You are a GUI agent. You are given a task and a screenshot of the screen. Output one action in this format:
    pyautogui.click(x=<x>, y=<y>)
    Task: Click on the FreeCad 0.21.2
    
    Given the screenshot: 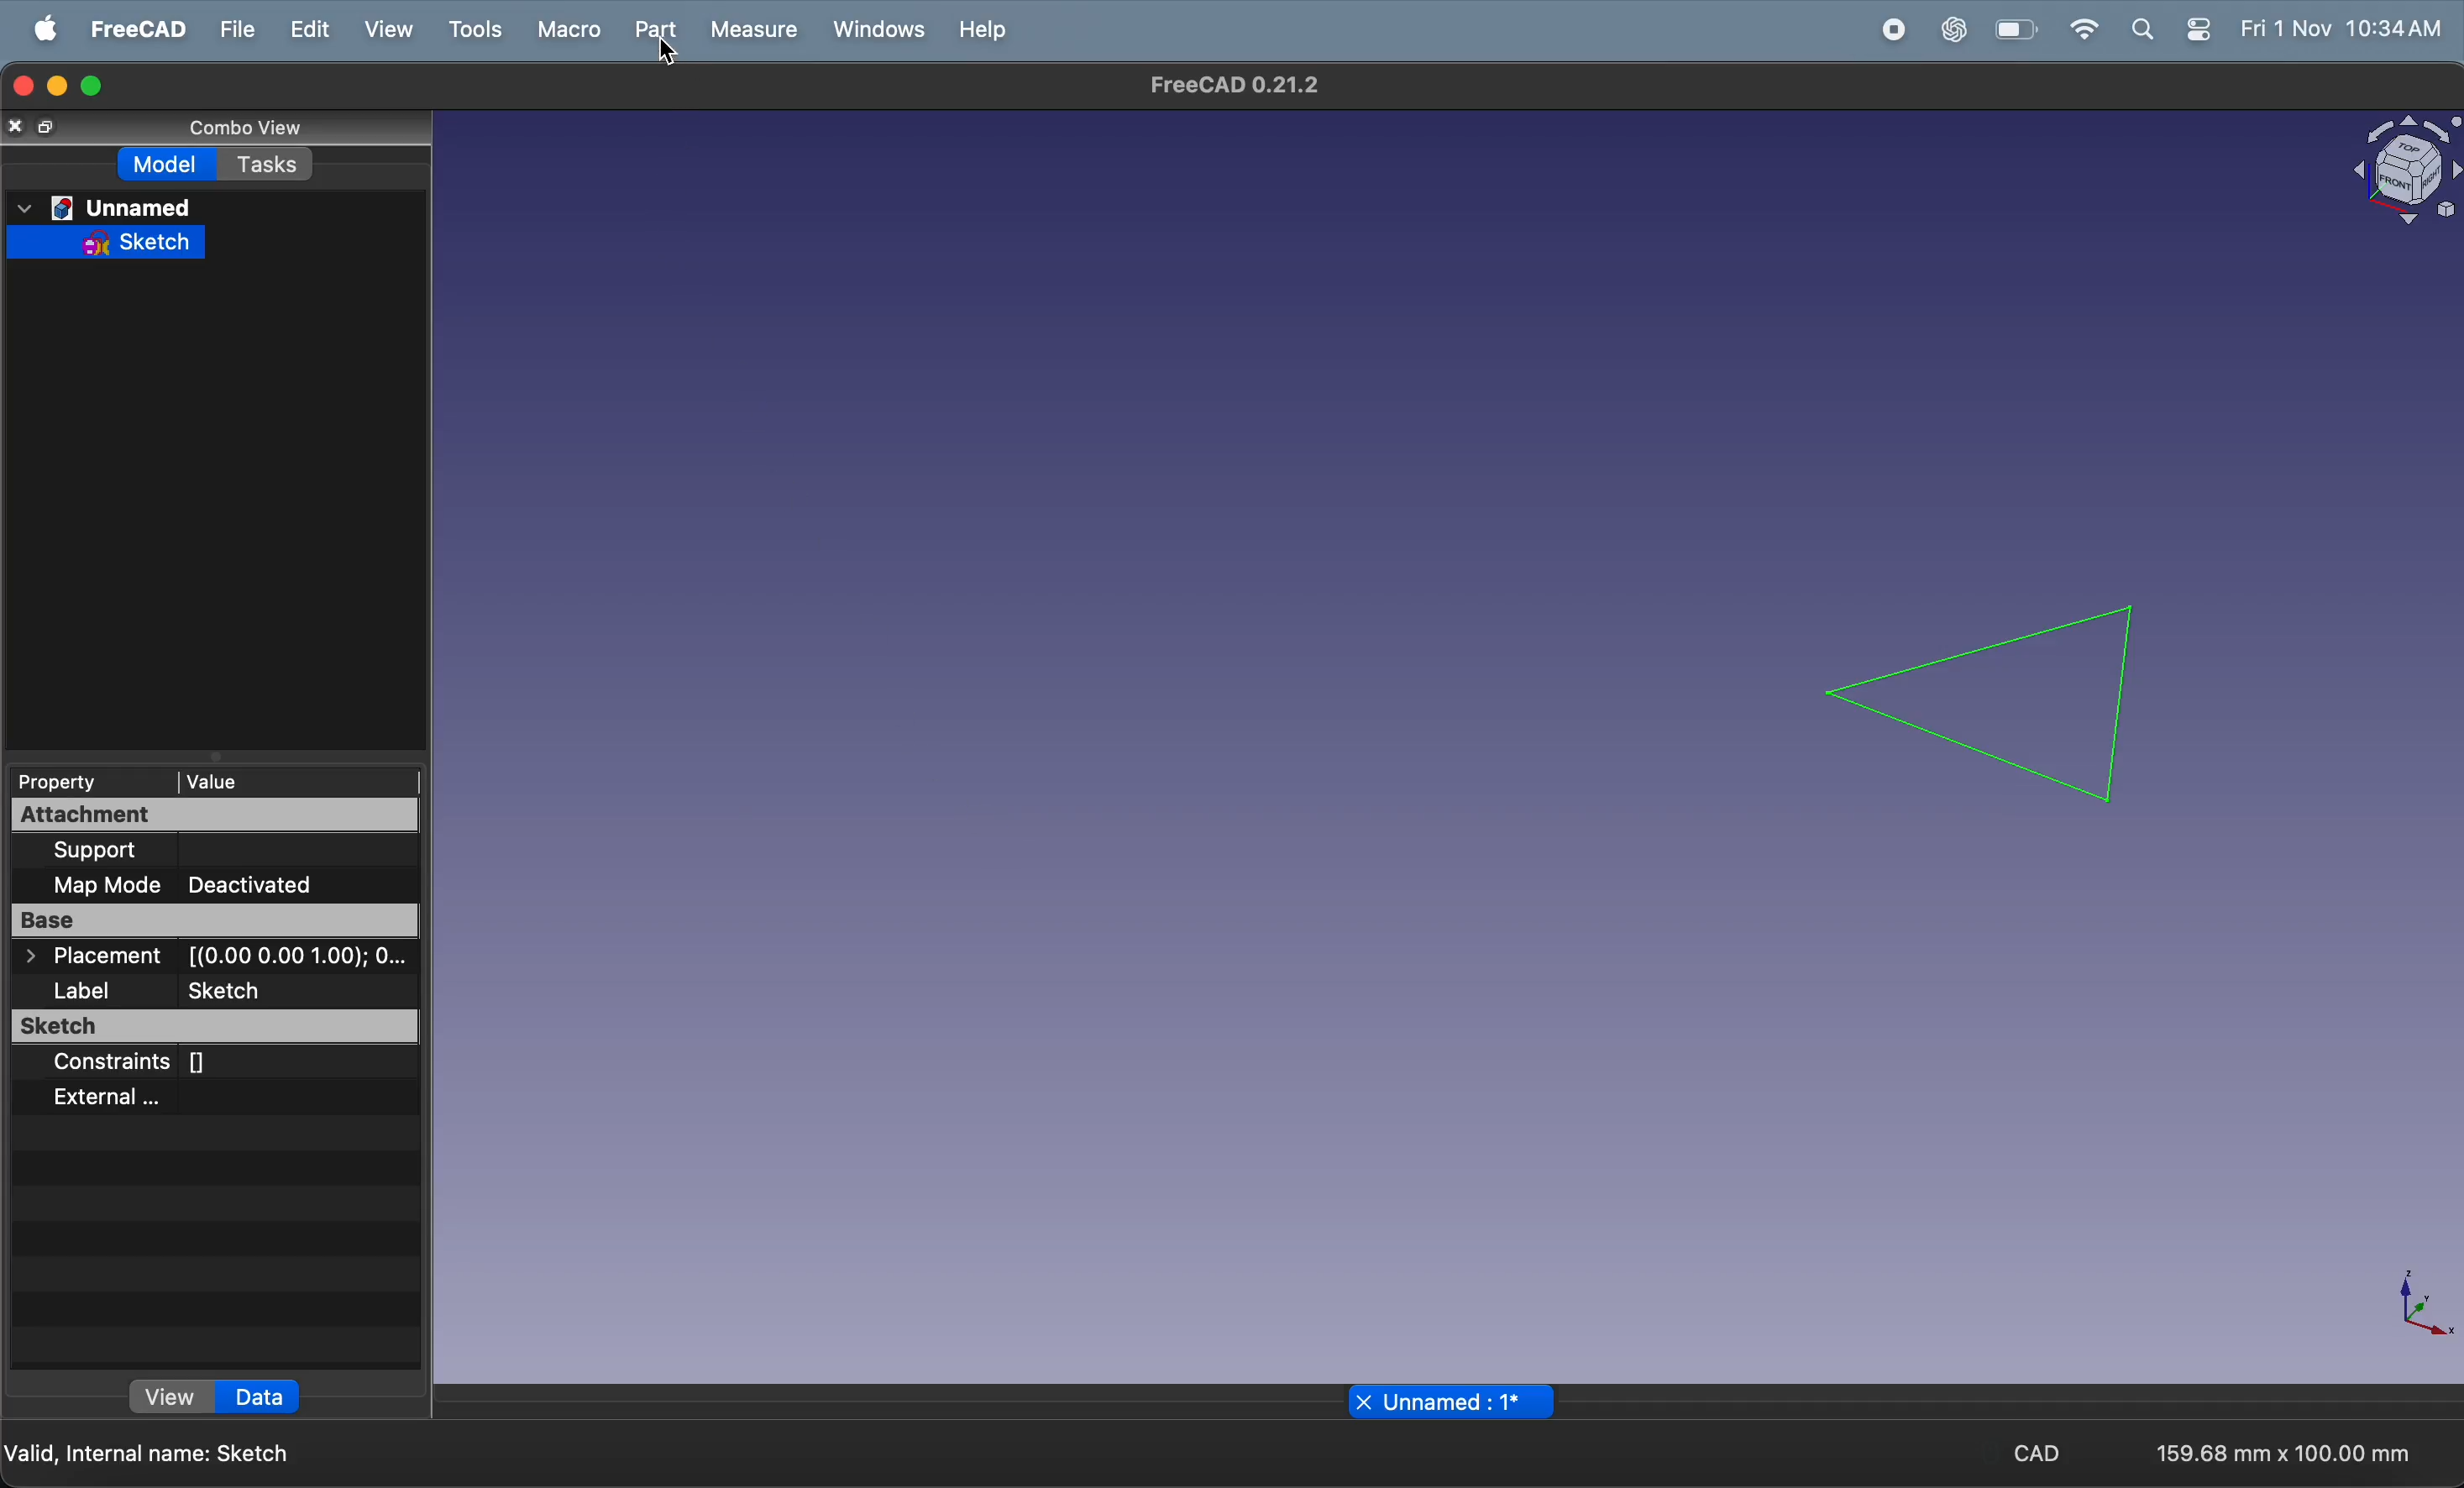 What is the action you would take?
    pyautogui.click(x=1239, y=87)
    